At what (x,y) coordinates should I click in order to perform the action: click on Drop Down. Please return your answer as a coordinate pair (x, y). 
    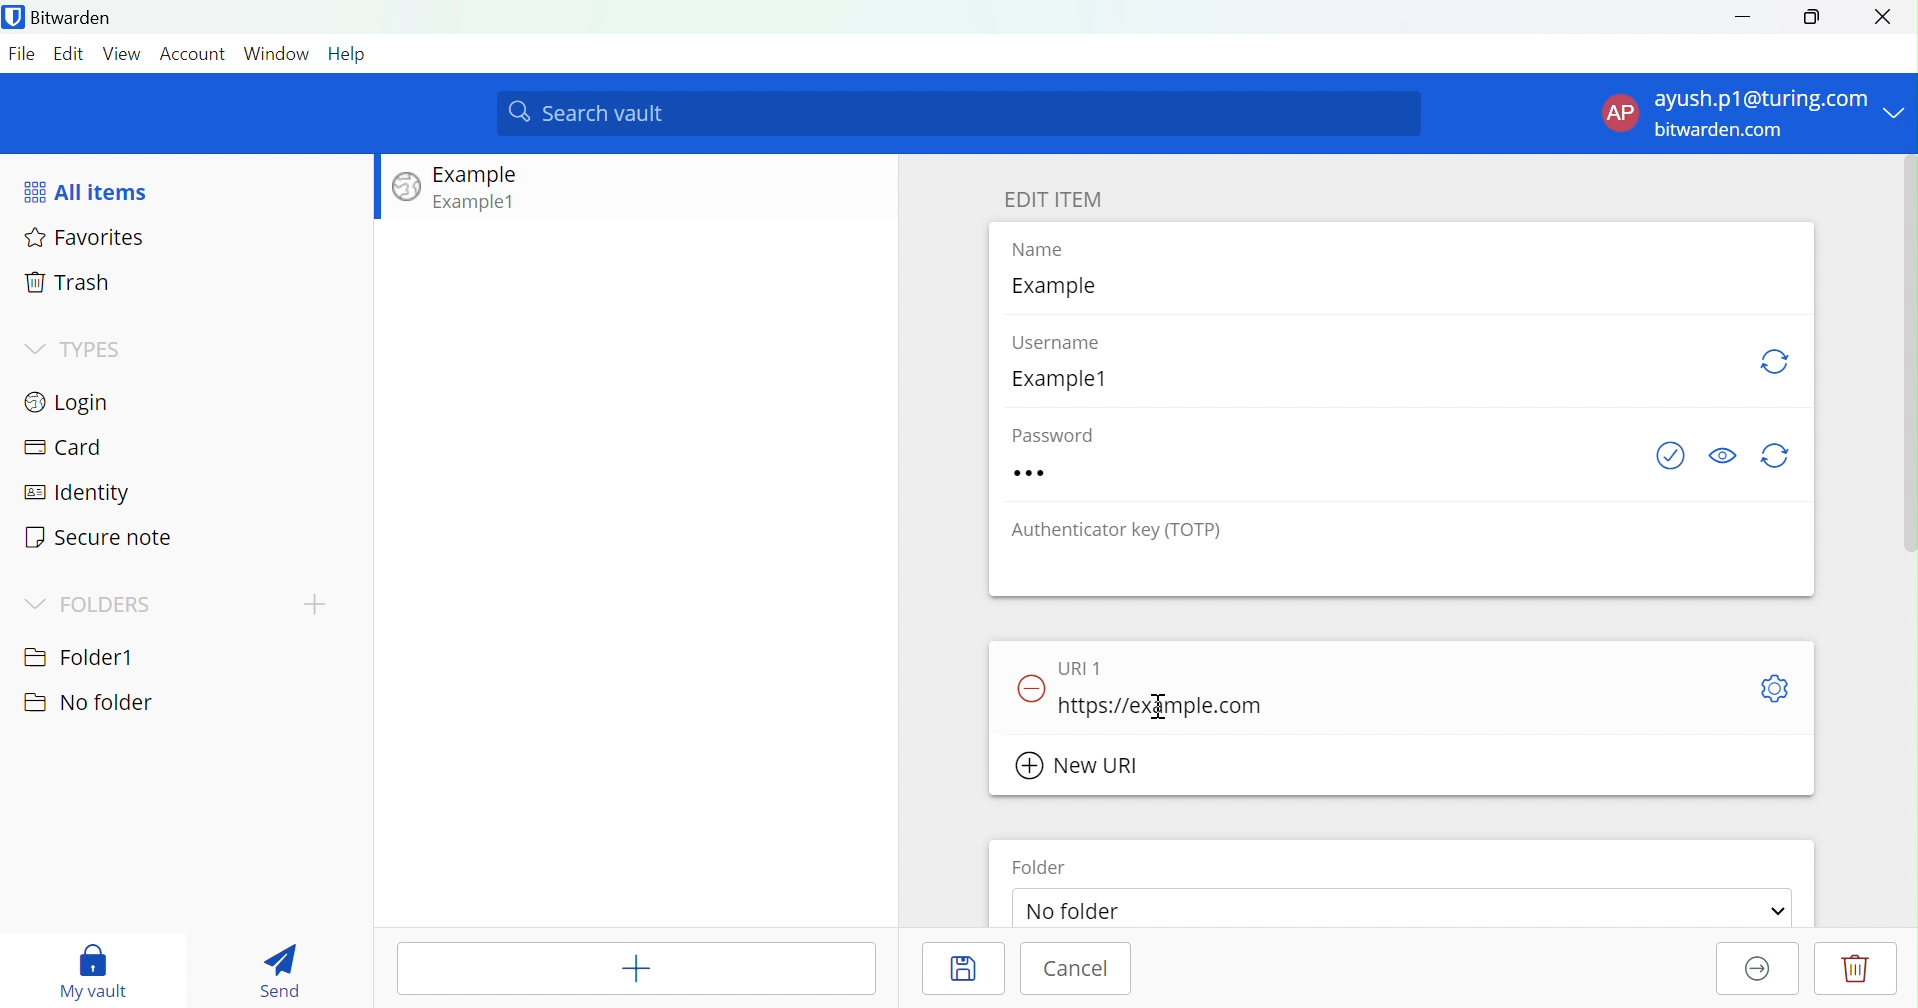
    Looking at the image, I should click on (1898, 107).